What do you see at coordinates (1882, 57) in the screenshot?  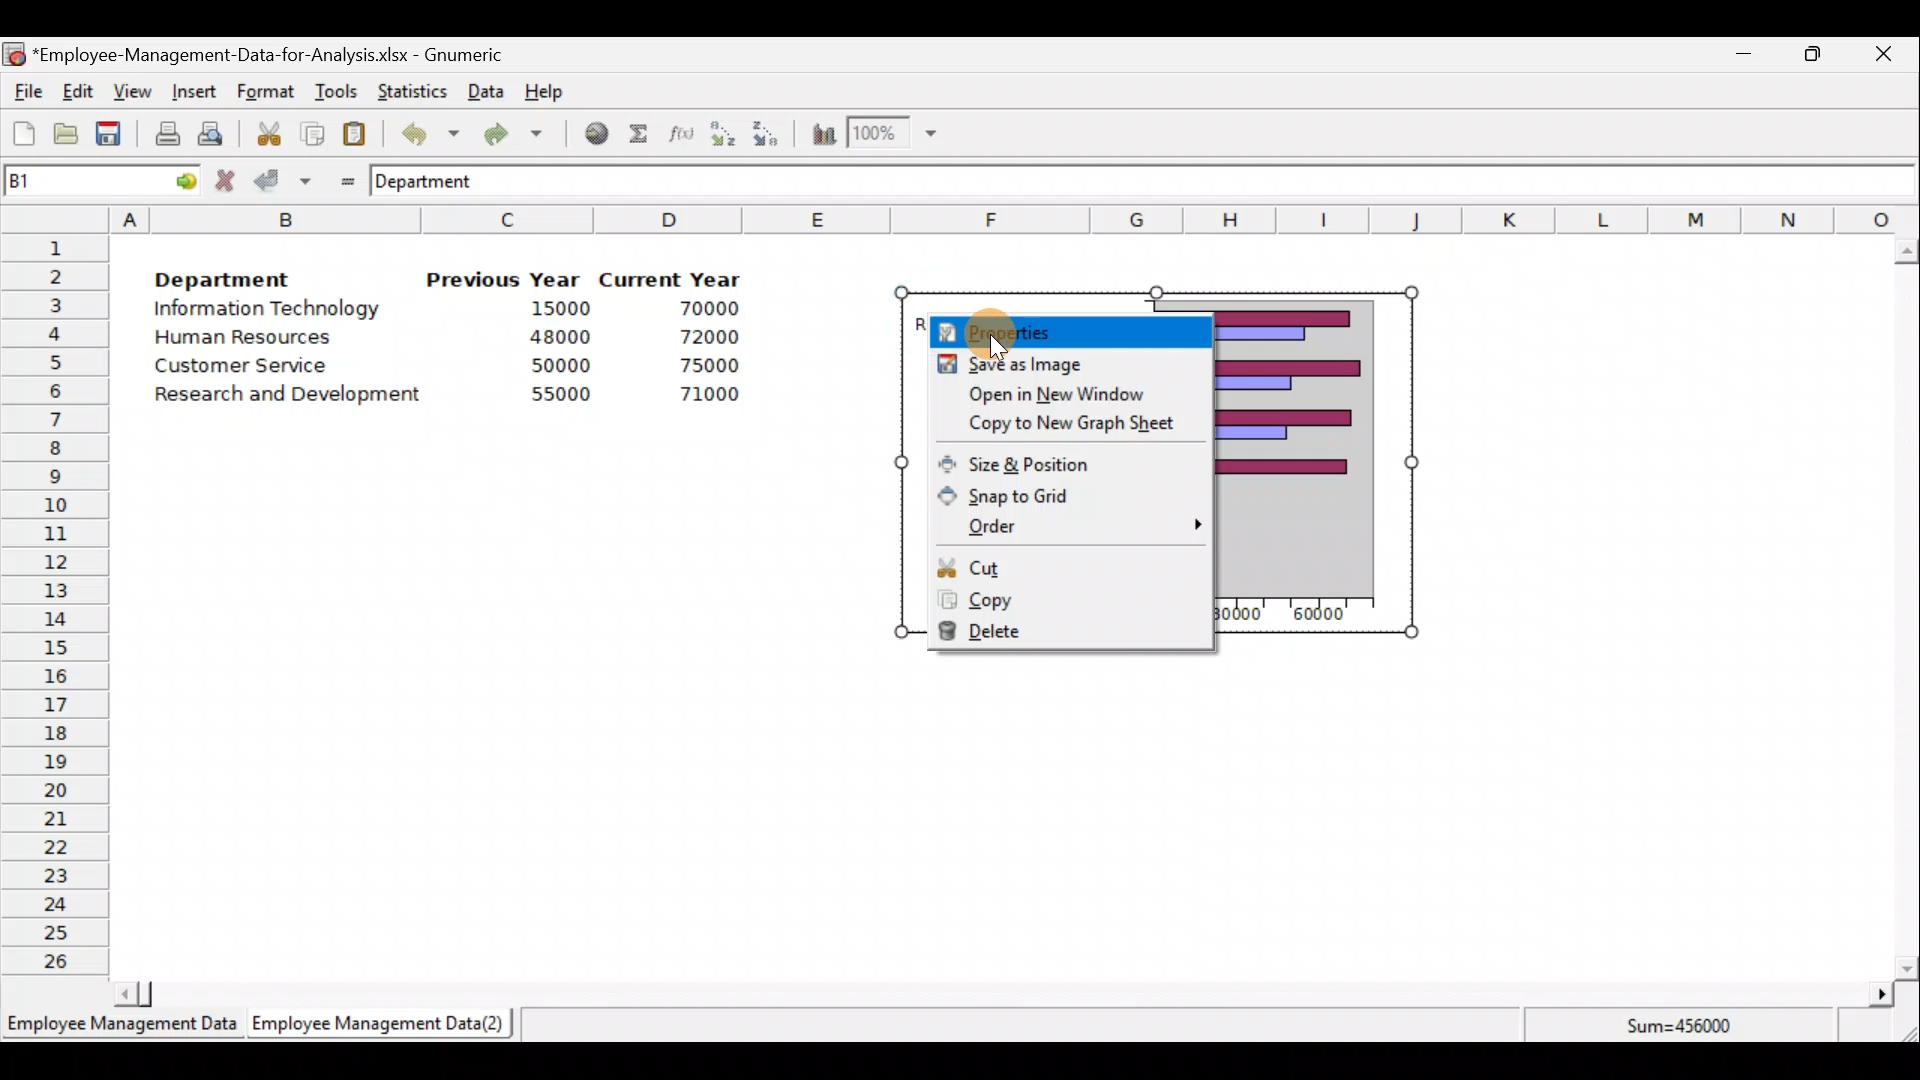 I see `Close` at bounding box center [1882, 57].